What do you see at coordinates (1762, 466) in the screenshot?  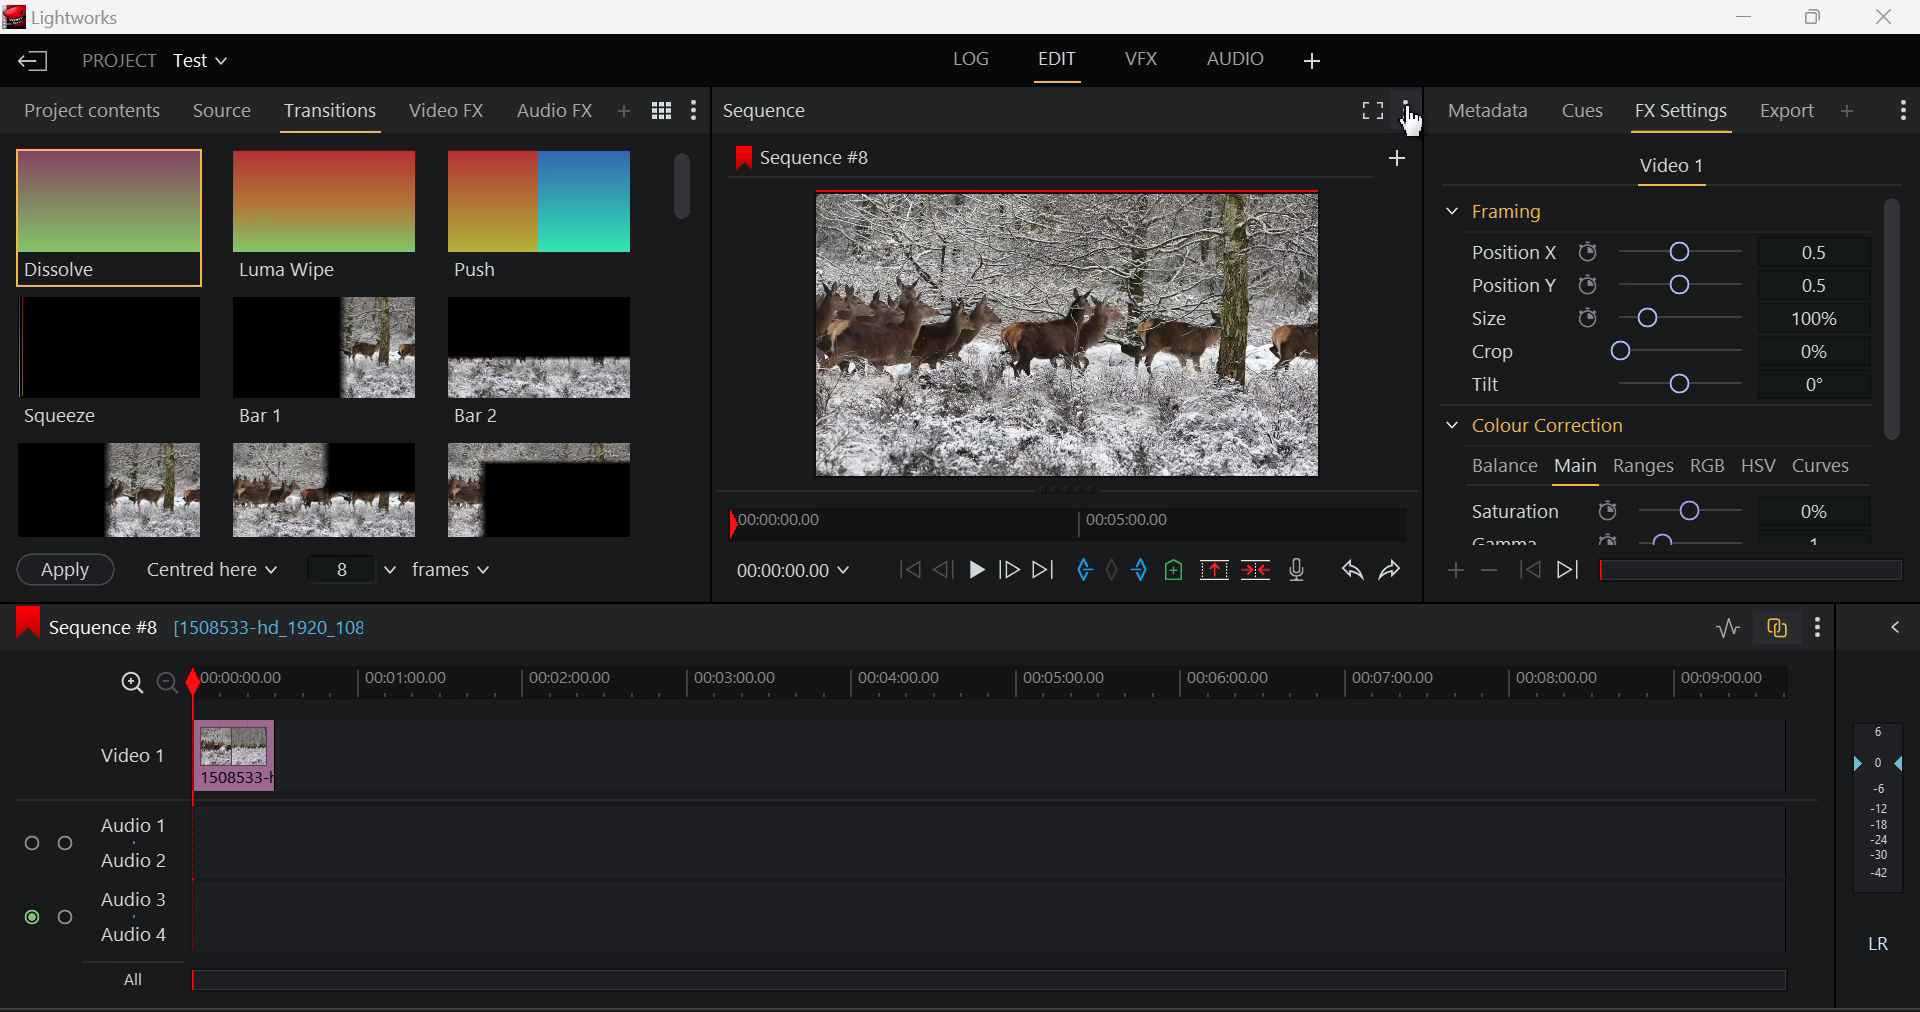 I see `HSV` at bounding box center [1762, 466].